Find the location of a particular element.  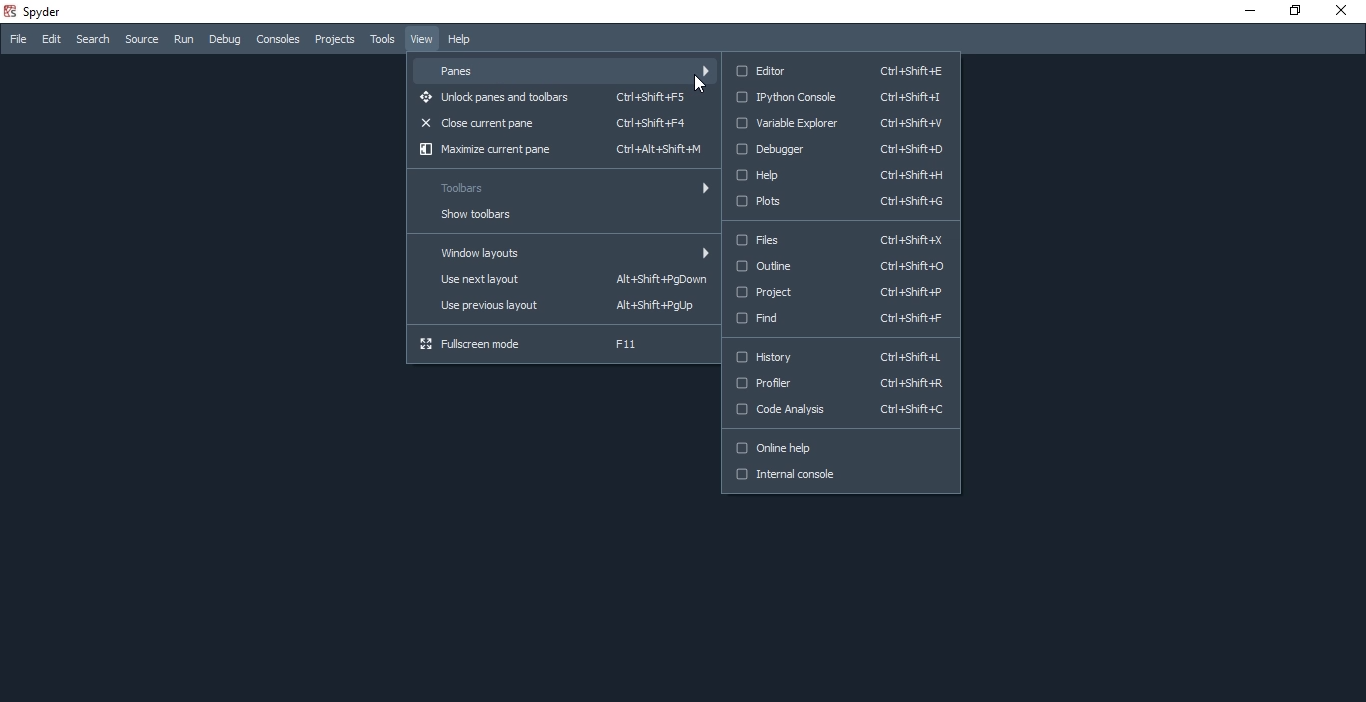

close is located at coordinates (1345, 12).